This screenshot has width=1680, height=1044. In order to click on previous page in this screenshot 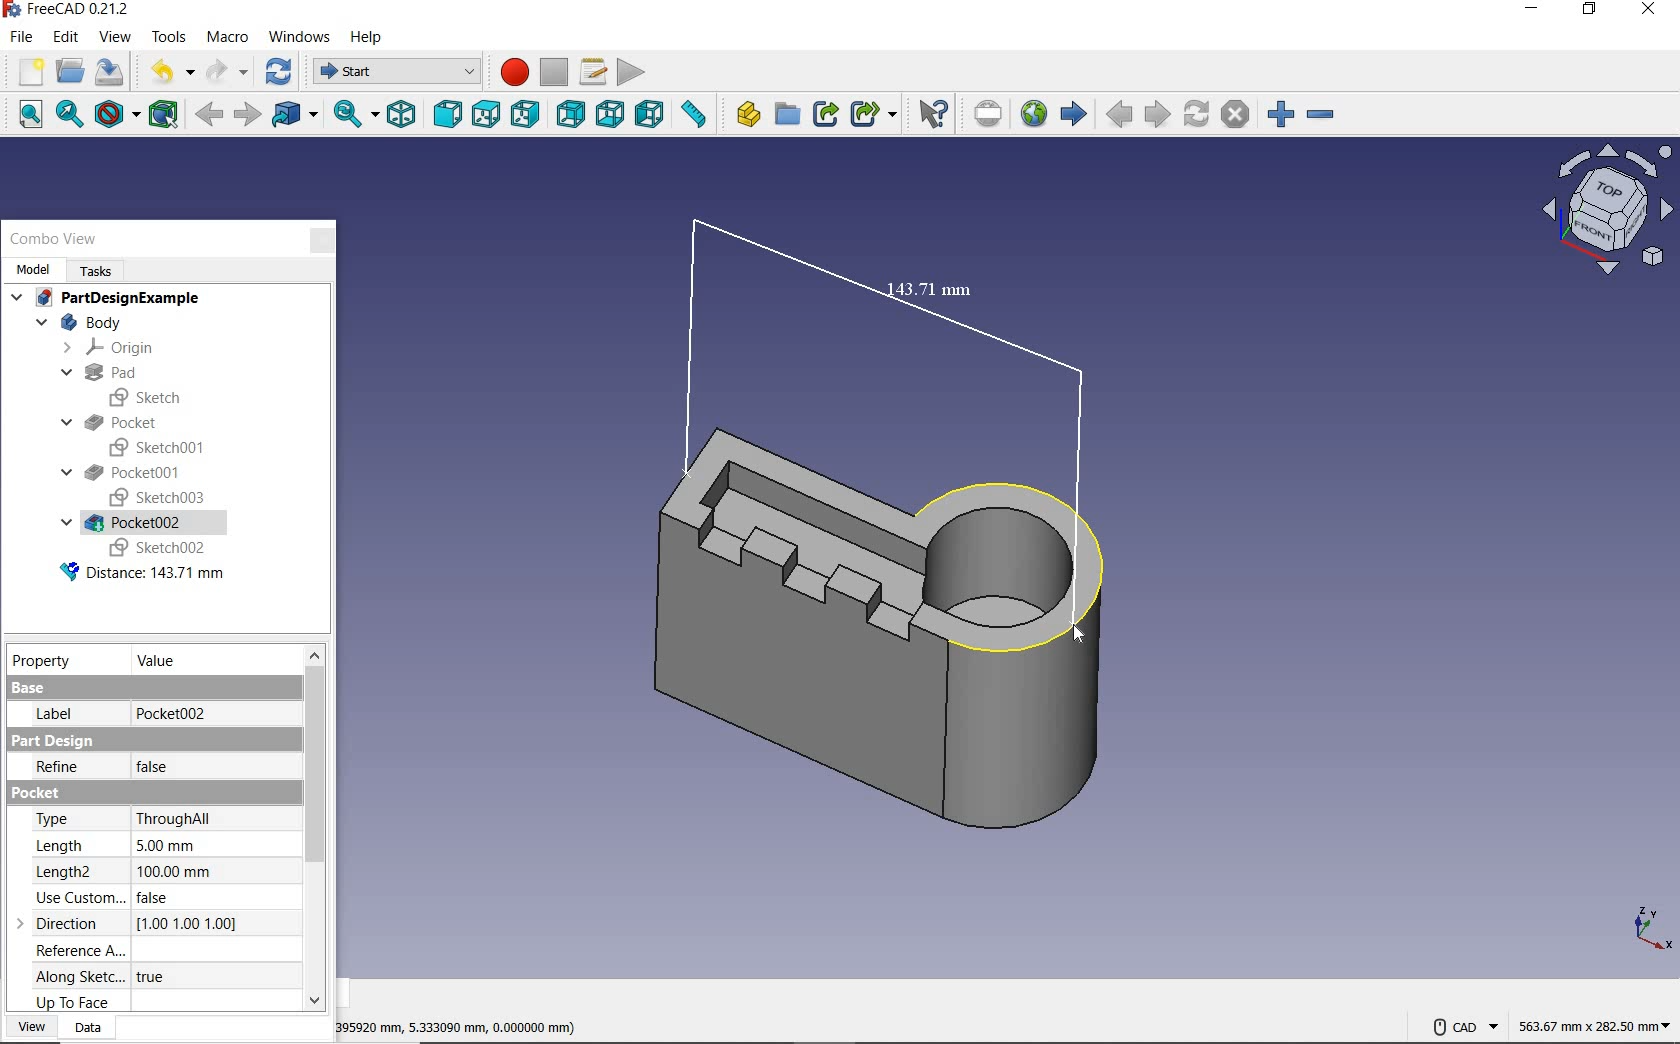, I will do `click(1118, 115)`.